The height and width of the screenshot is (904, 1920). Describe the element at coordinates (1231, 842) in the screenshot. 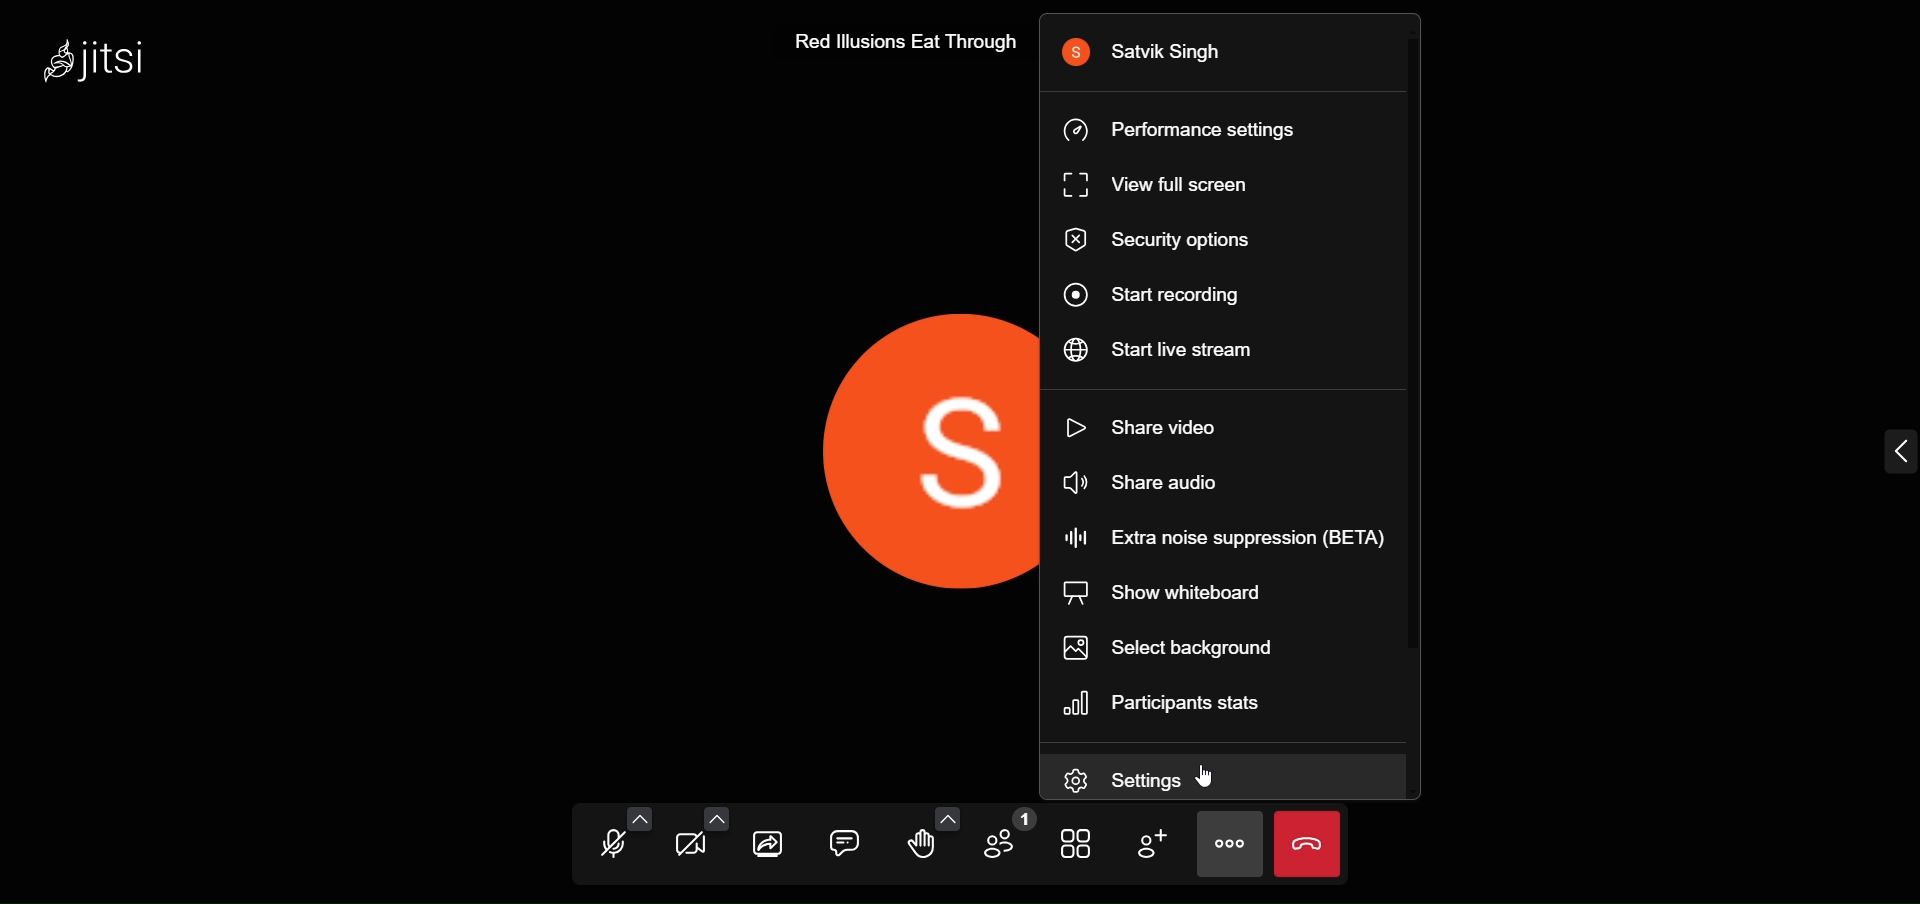

I see `more` at that location.